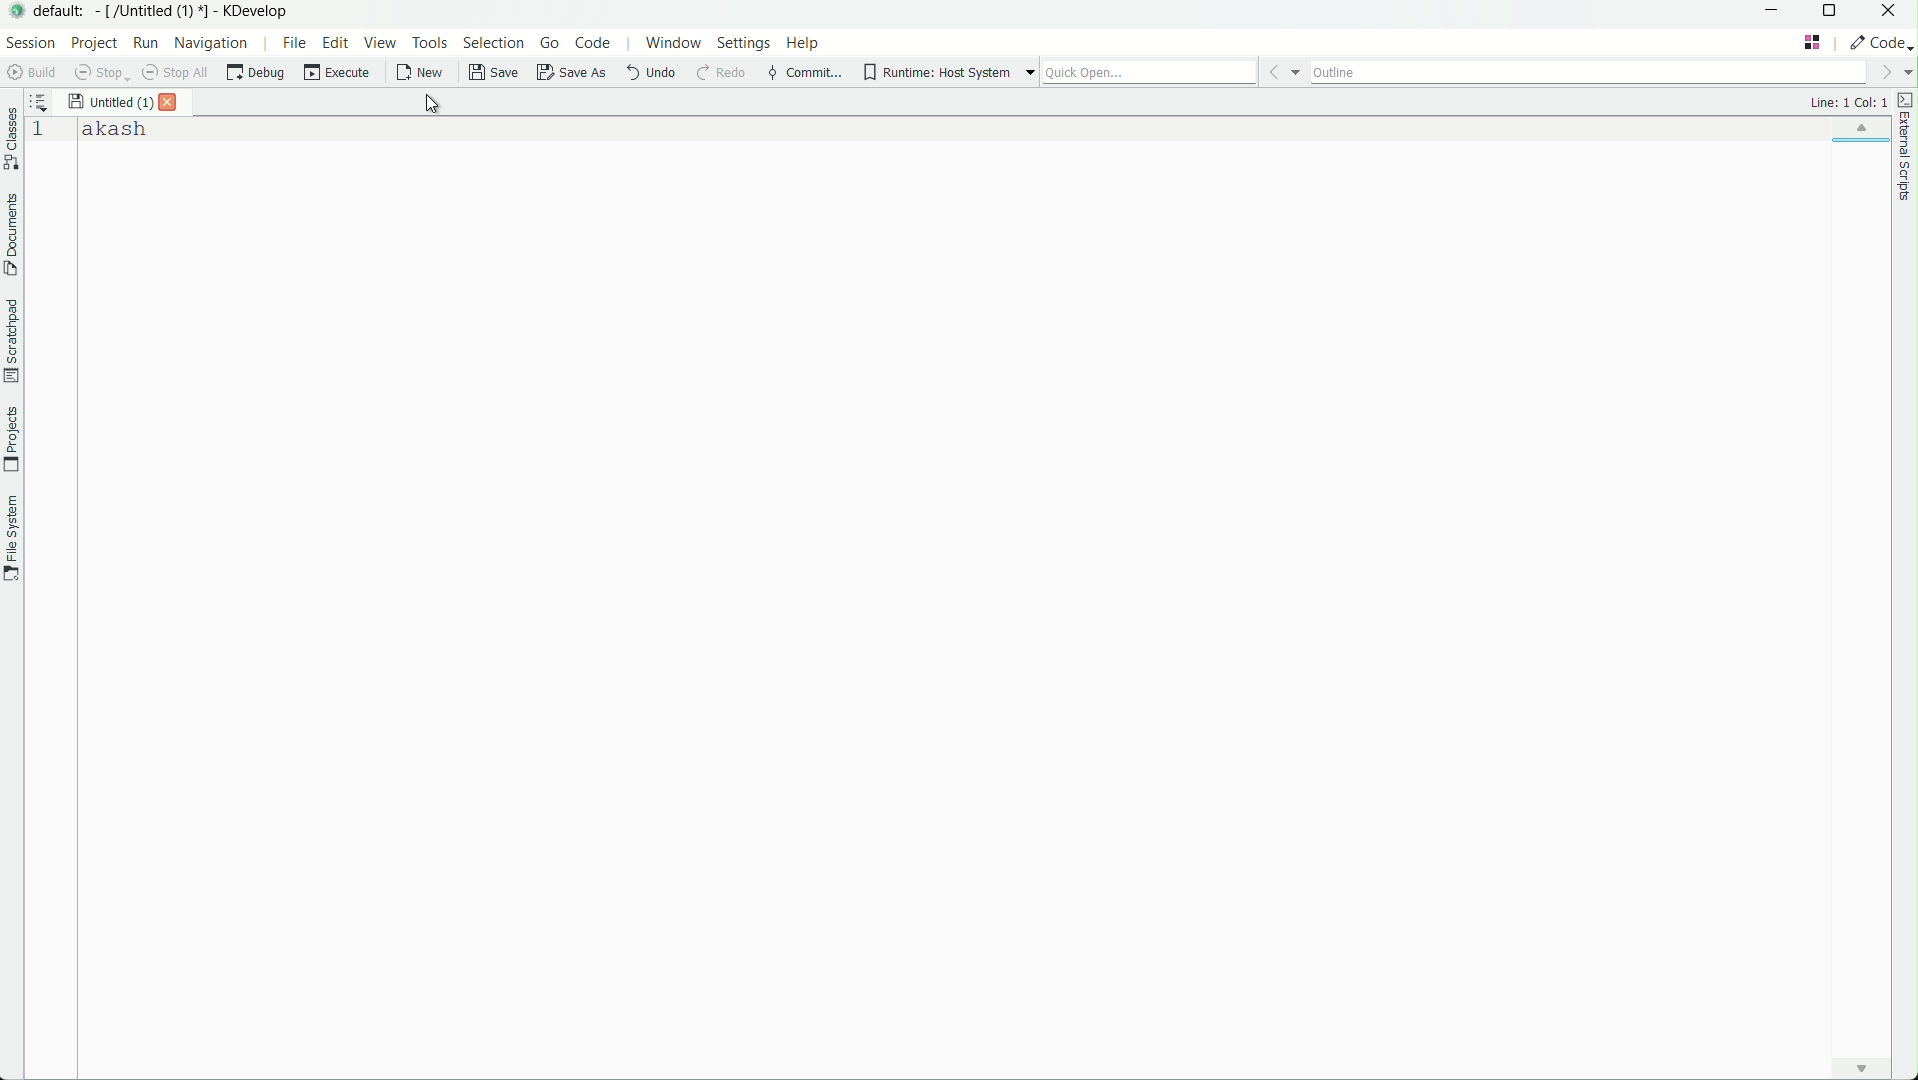 The width and height of the screenshot is (1918, 1080). Describe the element at coordinates (720, 73) in the screenshot. I see `redo` at that location.